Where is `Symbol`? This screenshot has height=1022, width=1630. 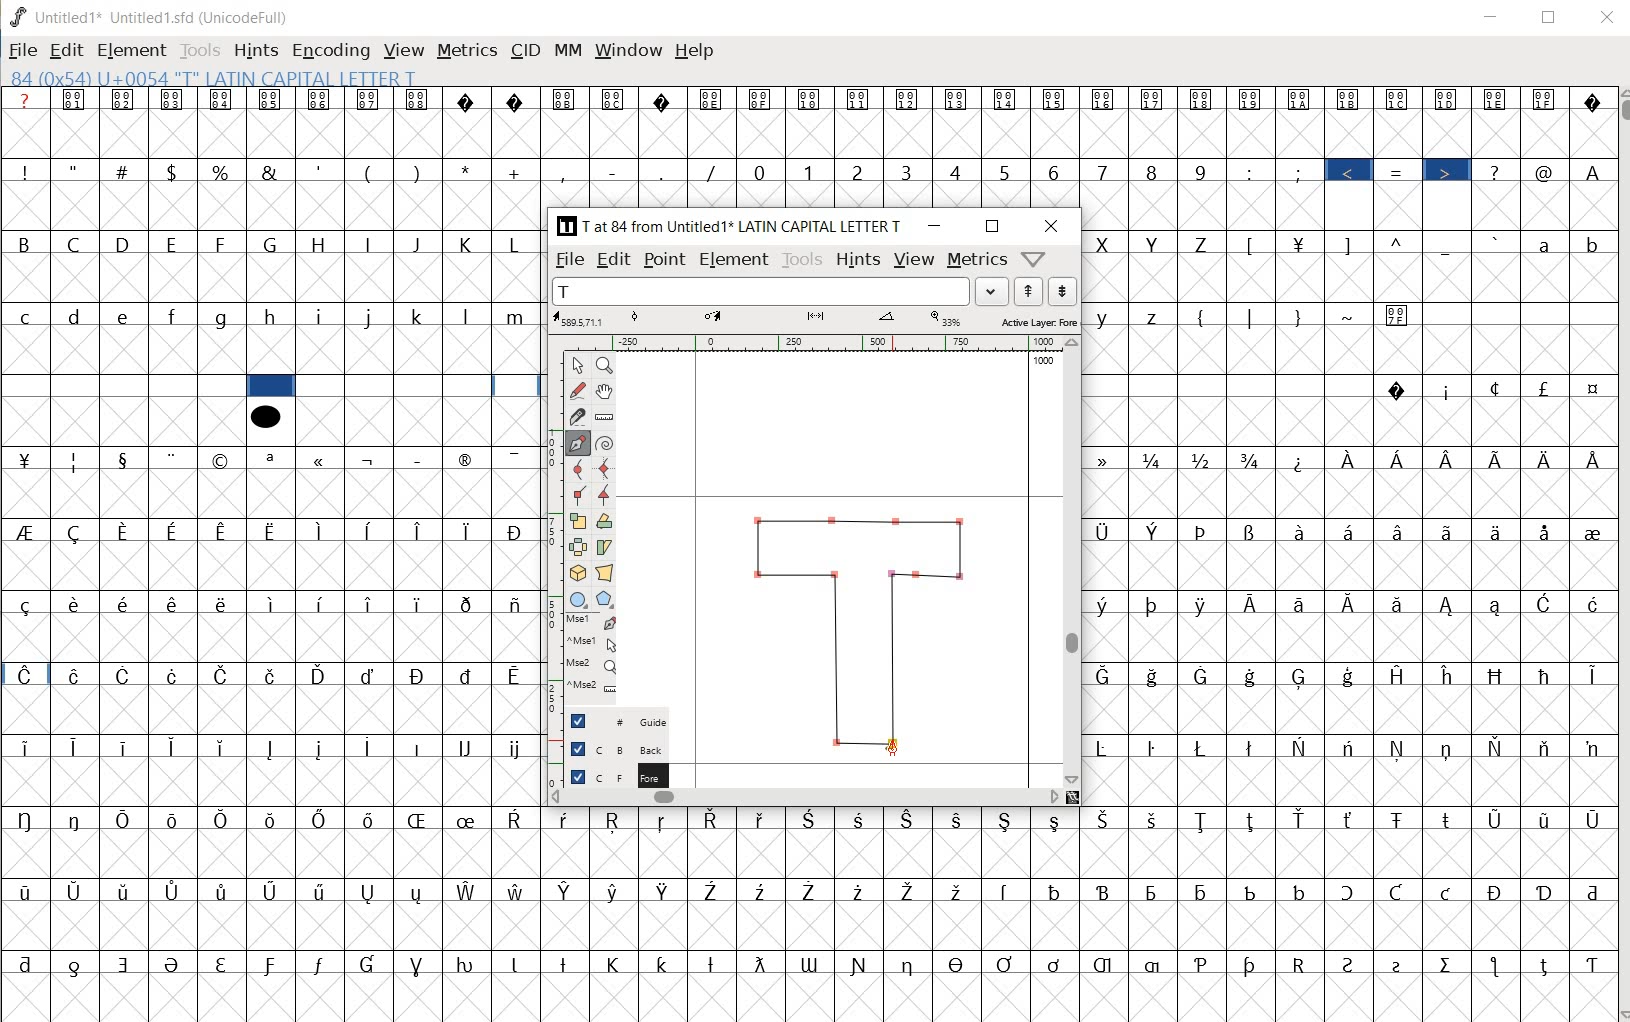 Symbol is located at coordinates (173, 964).